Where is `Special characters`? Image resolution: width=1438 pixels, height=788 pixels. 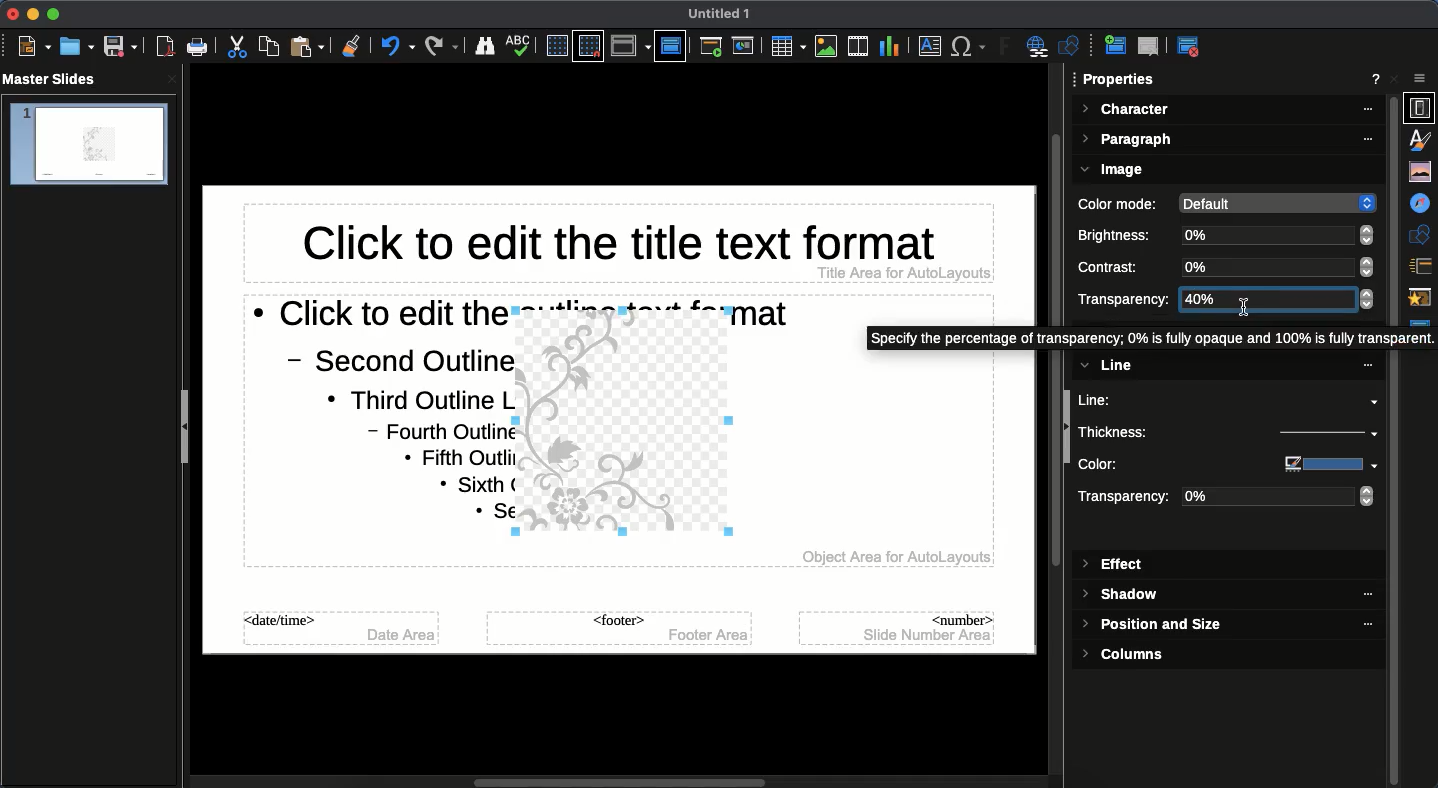
Special characters is located at coordinates (969, 47).